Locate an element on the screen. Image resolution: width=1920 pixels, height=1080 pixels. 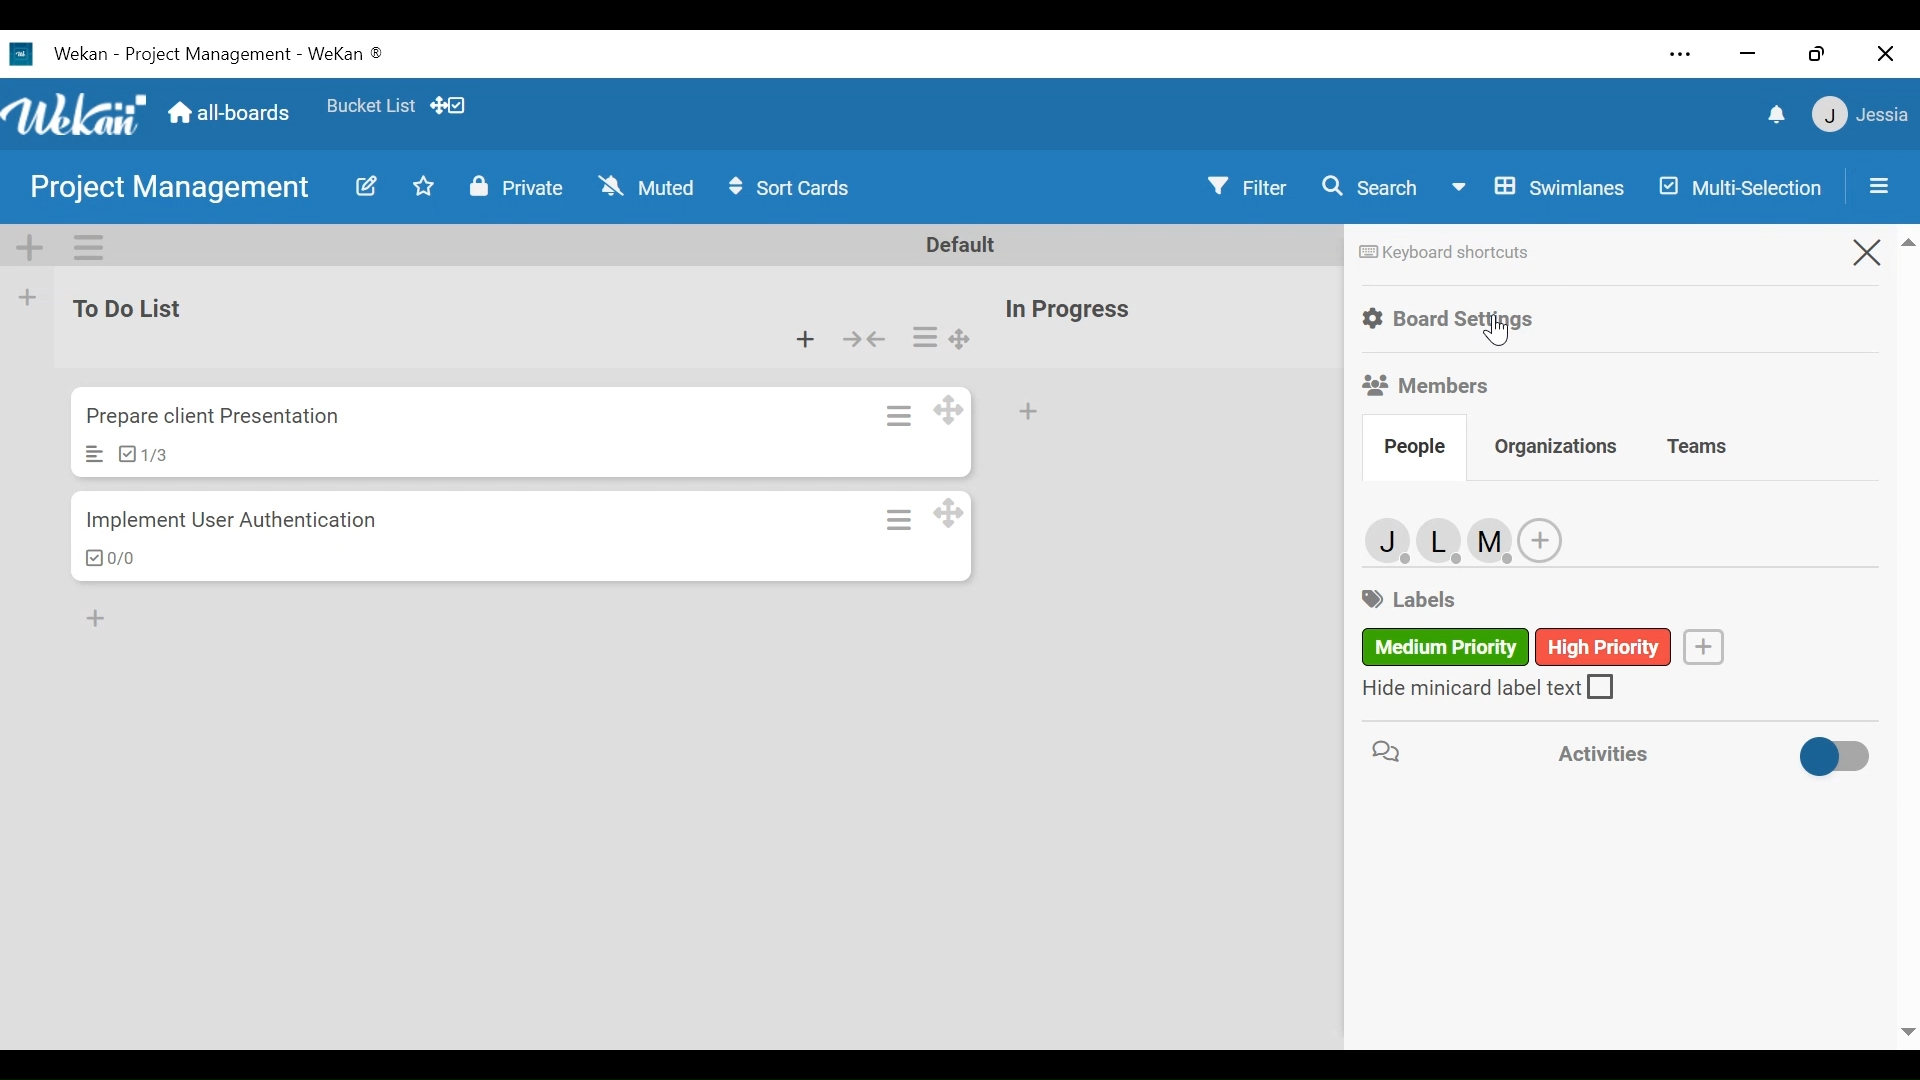
notifications is located at coordinates (1777, 114).